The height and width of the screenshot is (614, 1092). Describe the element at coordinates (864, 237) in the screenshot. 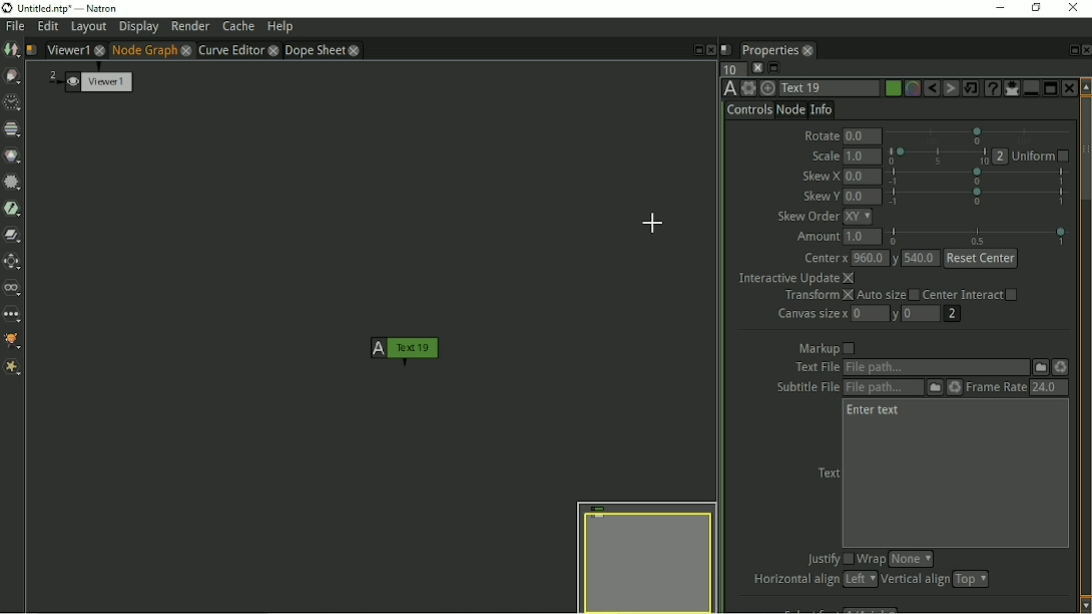

I see `1.0` at that location.